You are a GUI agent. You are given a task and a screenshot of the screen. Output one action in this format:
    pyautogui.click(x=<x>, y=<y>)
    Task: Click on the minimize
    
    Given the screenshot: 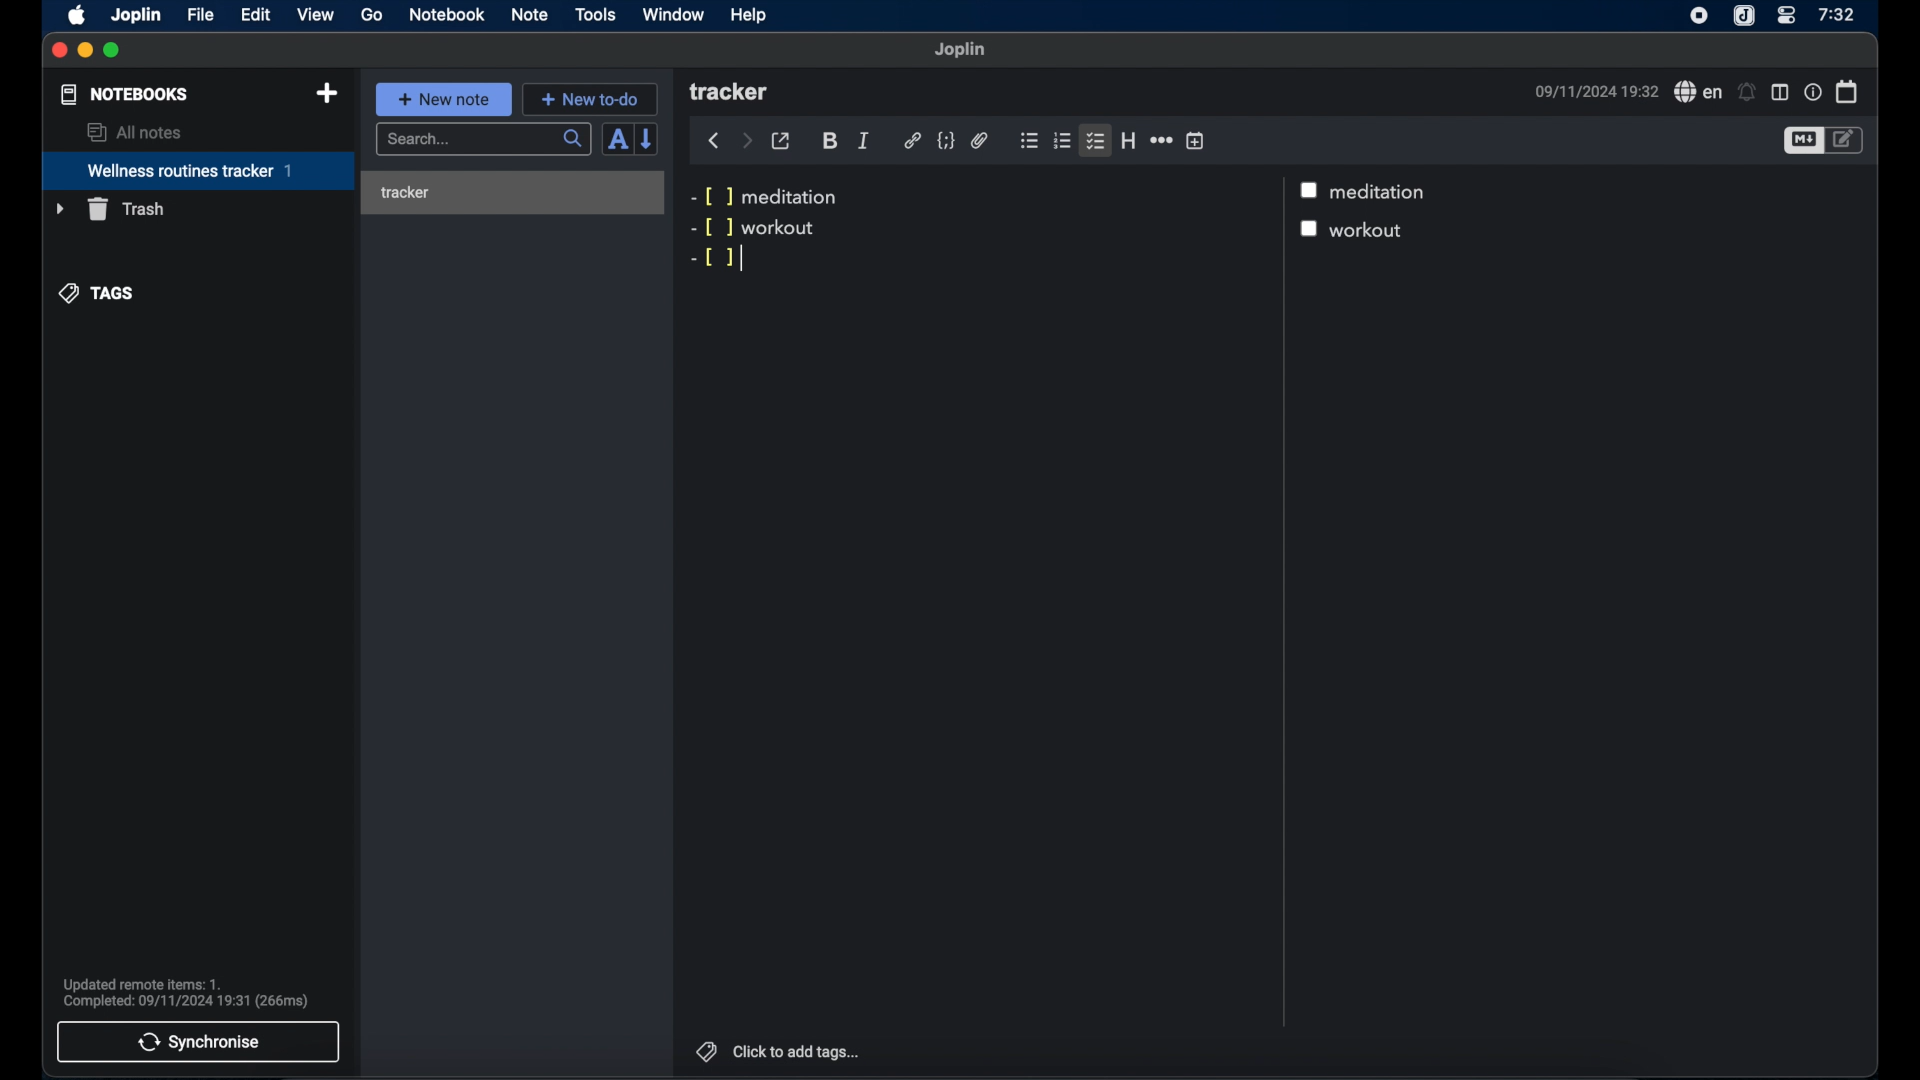 What is the action you would take?
    pyautogui.click(x=86, y=51)
    